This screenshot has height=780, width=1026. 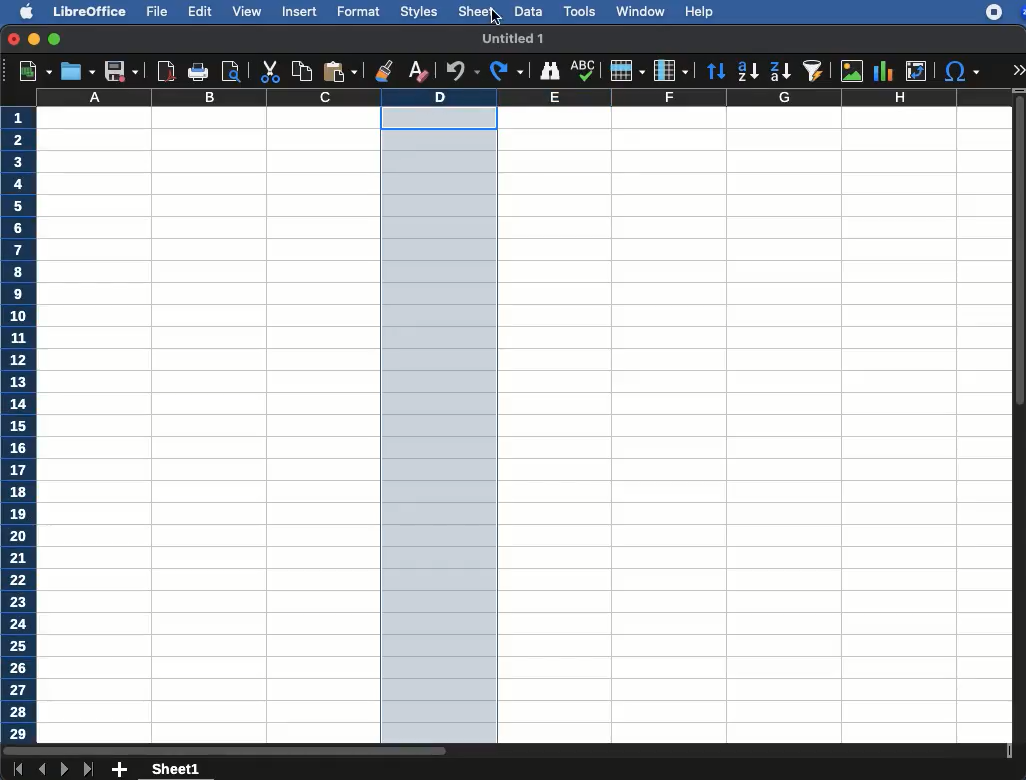 What do you see at coordinates (1020, 424) in the screenshot?
I see `scroll` at bounding box center [1020, 424].